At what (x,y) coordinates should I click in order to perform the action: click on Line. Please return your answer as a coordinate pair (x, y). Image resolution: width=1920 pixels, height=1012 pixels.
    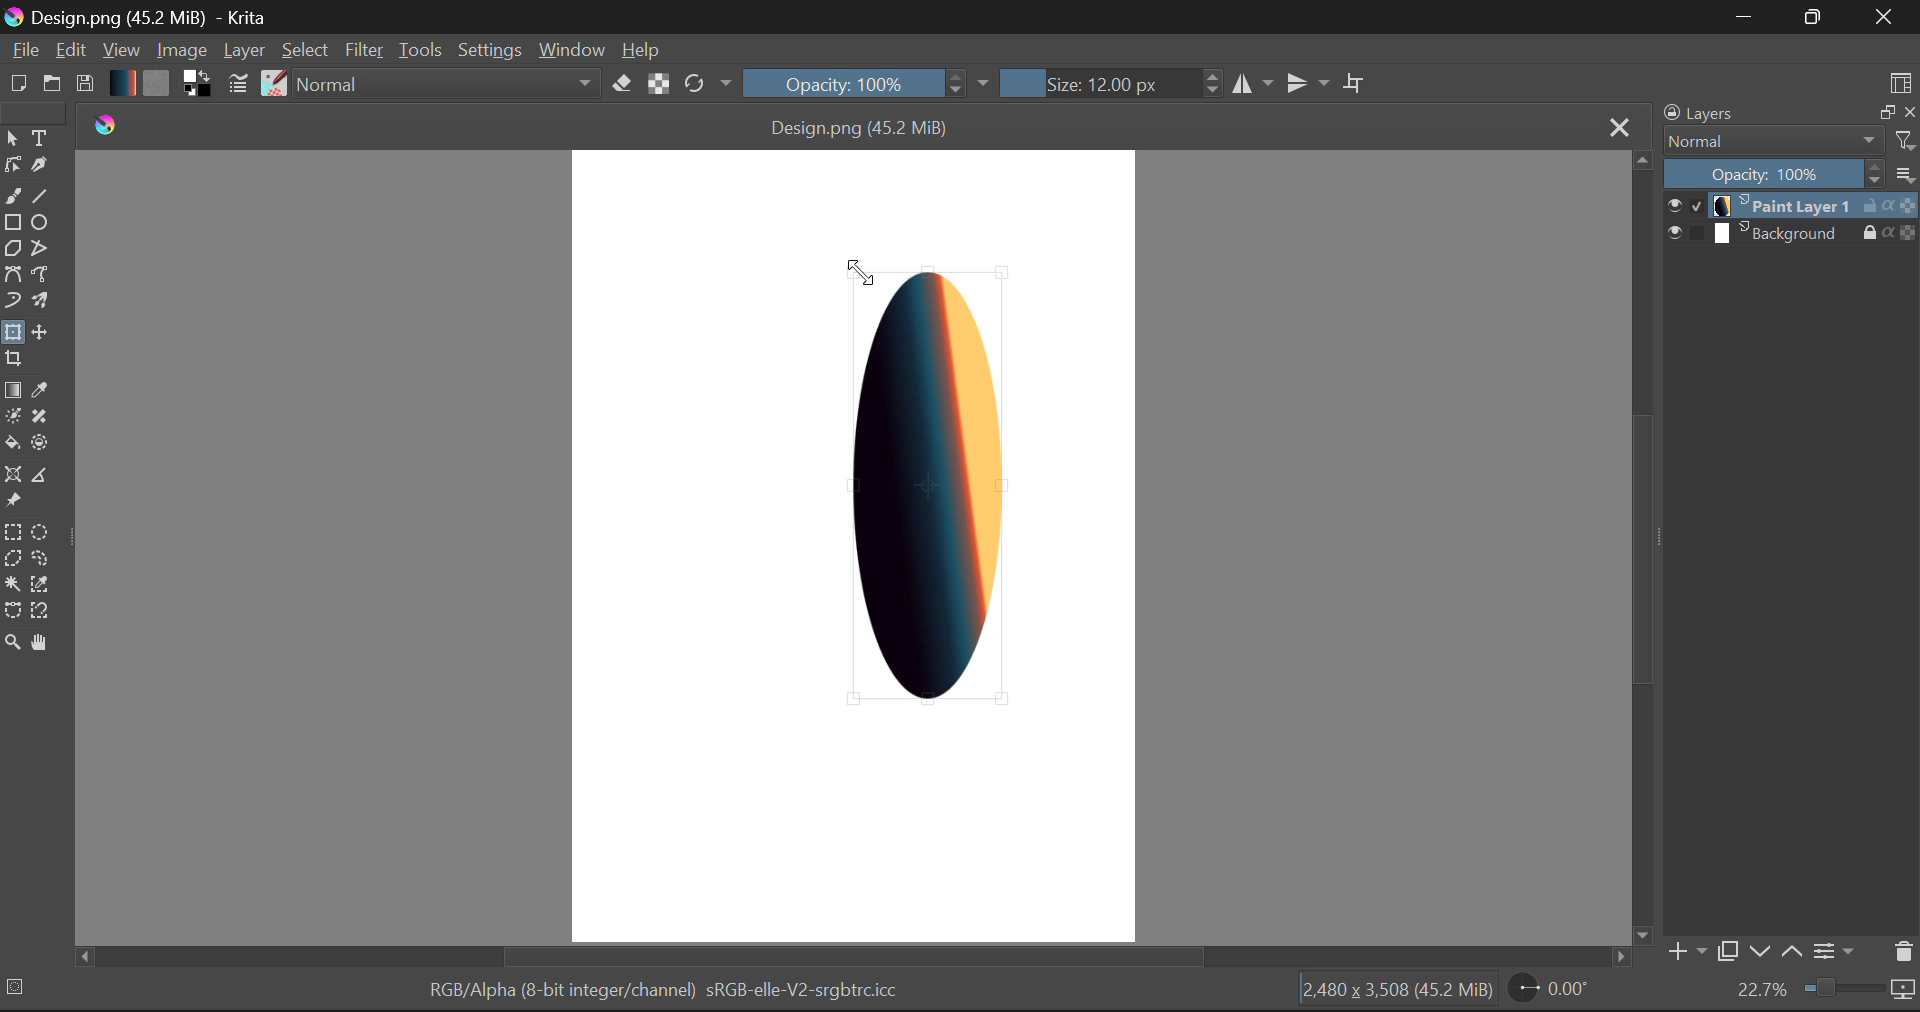
    Looking at the image, I should click on (38, 194).